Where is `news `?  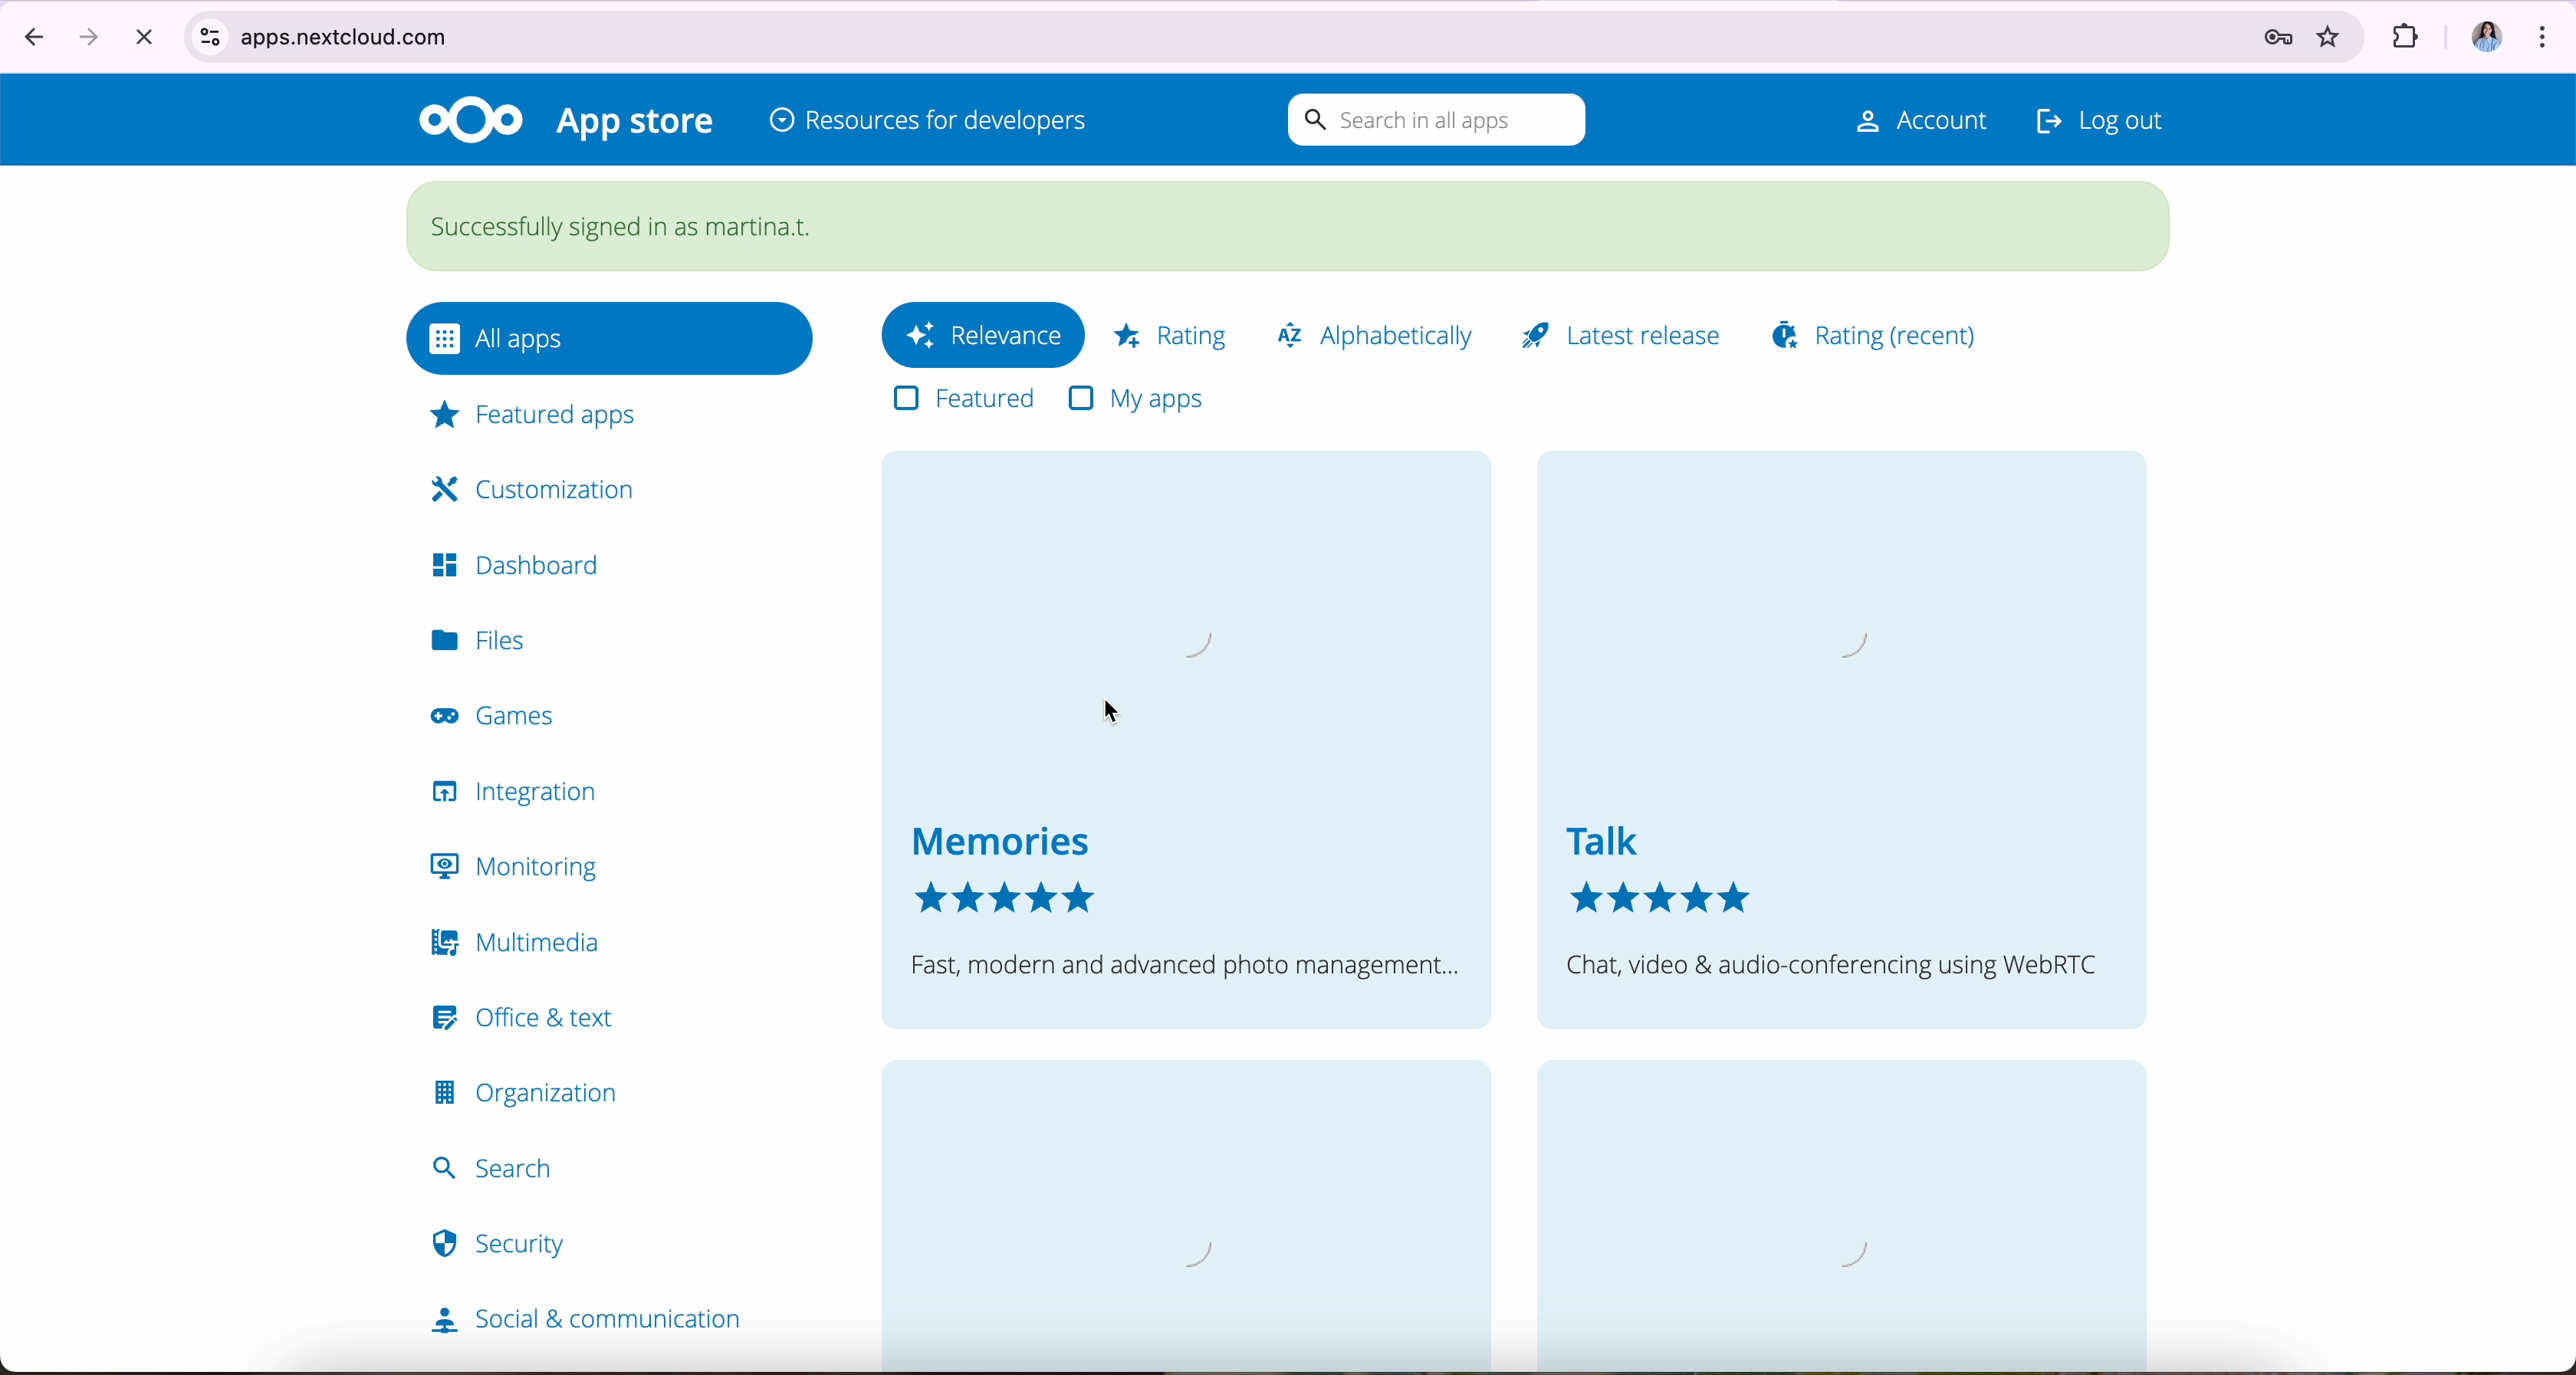
news  is located at coordinates (1195, 1214).